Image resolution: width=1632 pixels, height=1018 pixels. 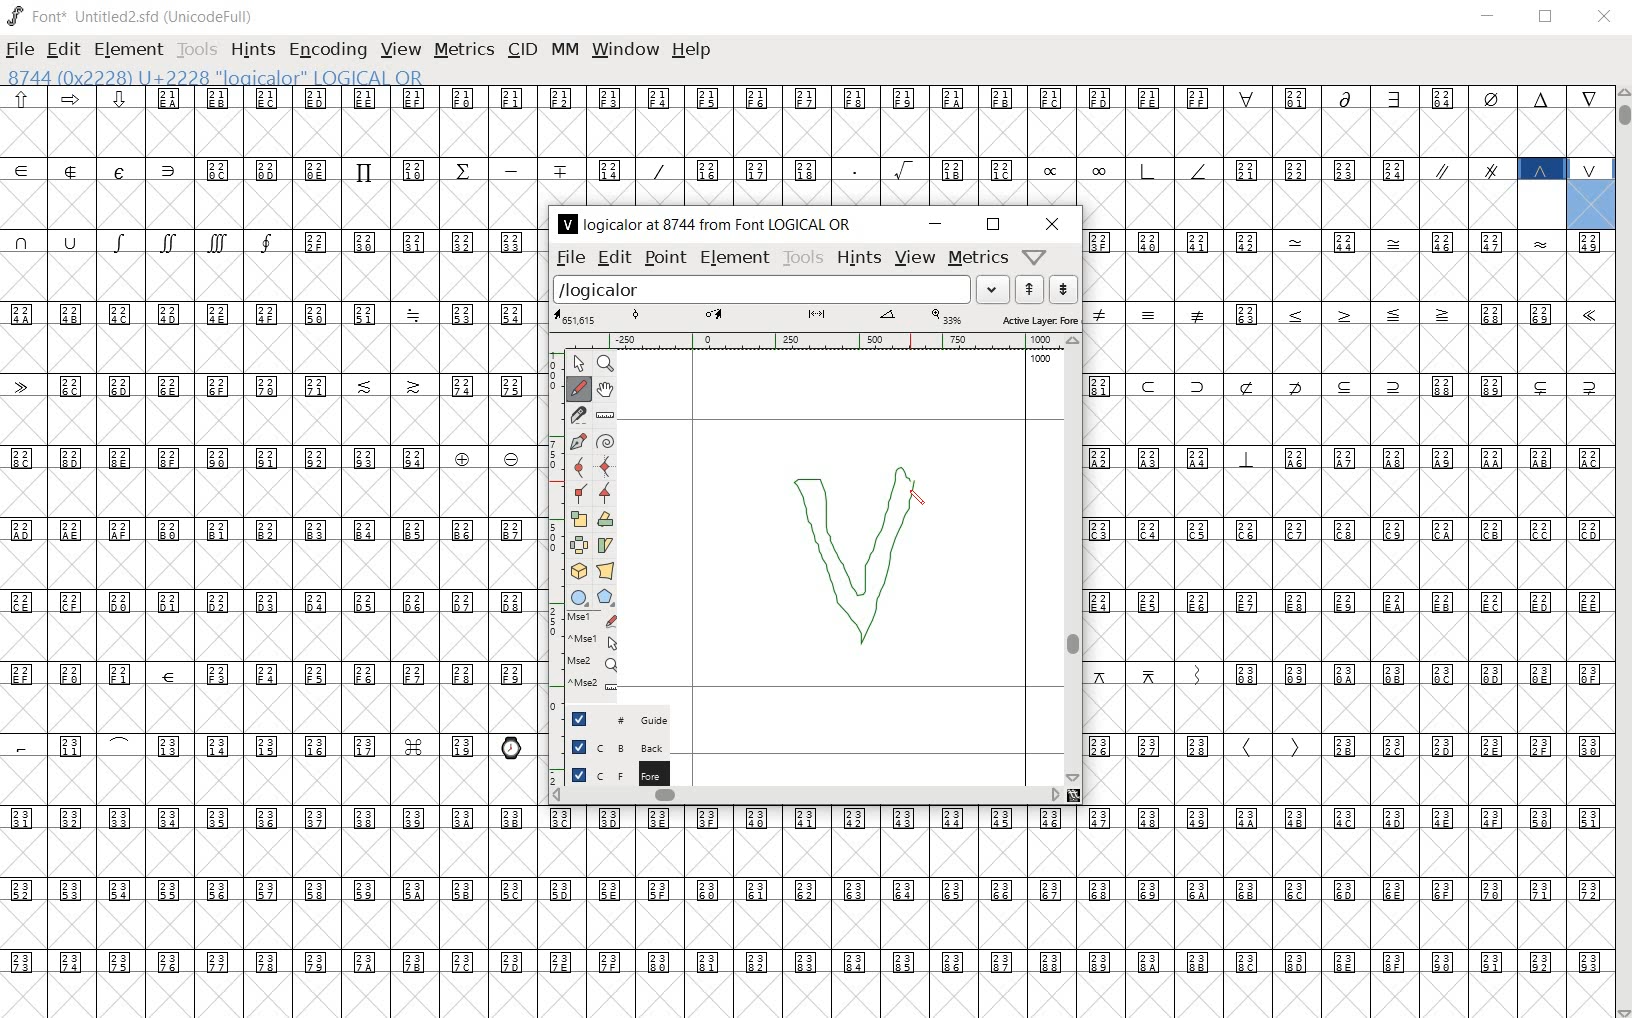 What do you see at coordinates (576, 572) in the screenshot?
I see `rotate the selection in 3D and project back to plane` at bounding box center [576, 572].